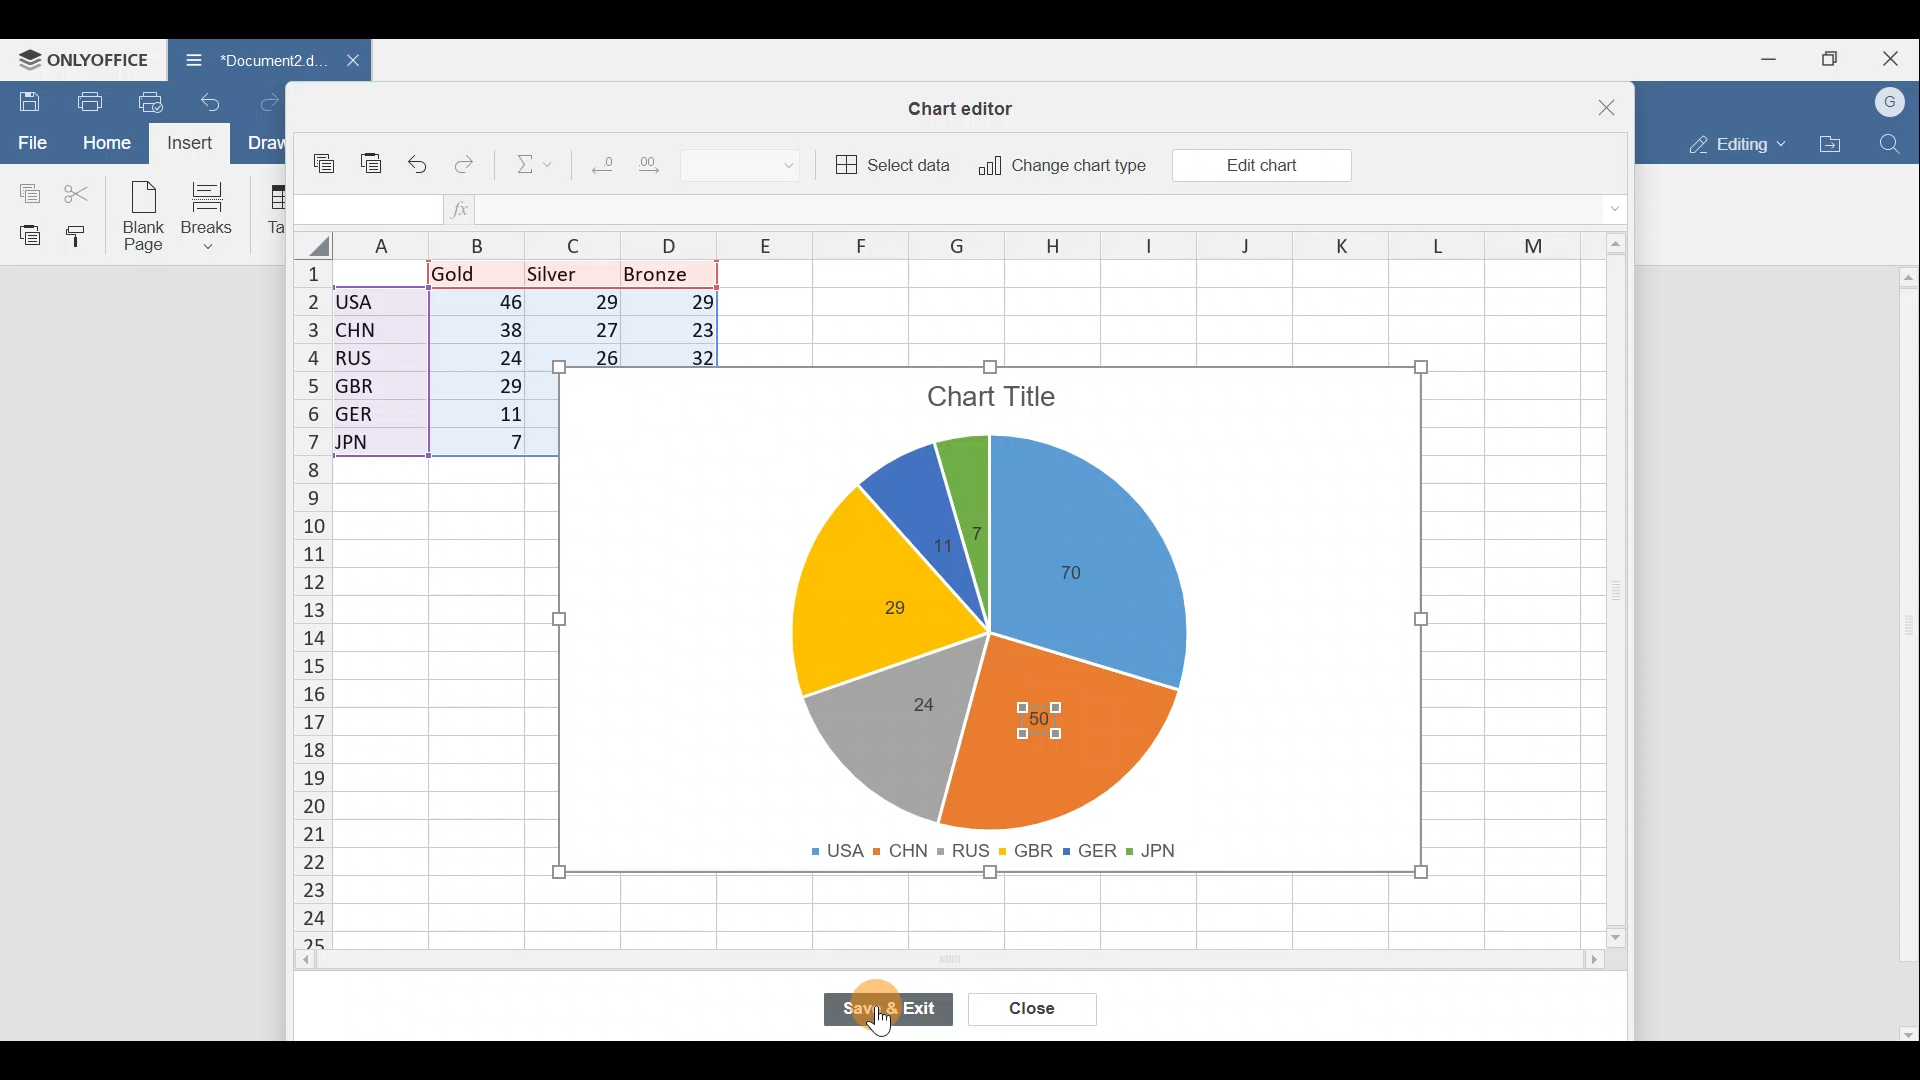  What do you see at coordinates (473, 208) in the screenshot?
I see `Insert function` at bounding box center [473, 208].